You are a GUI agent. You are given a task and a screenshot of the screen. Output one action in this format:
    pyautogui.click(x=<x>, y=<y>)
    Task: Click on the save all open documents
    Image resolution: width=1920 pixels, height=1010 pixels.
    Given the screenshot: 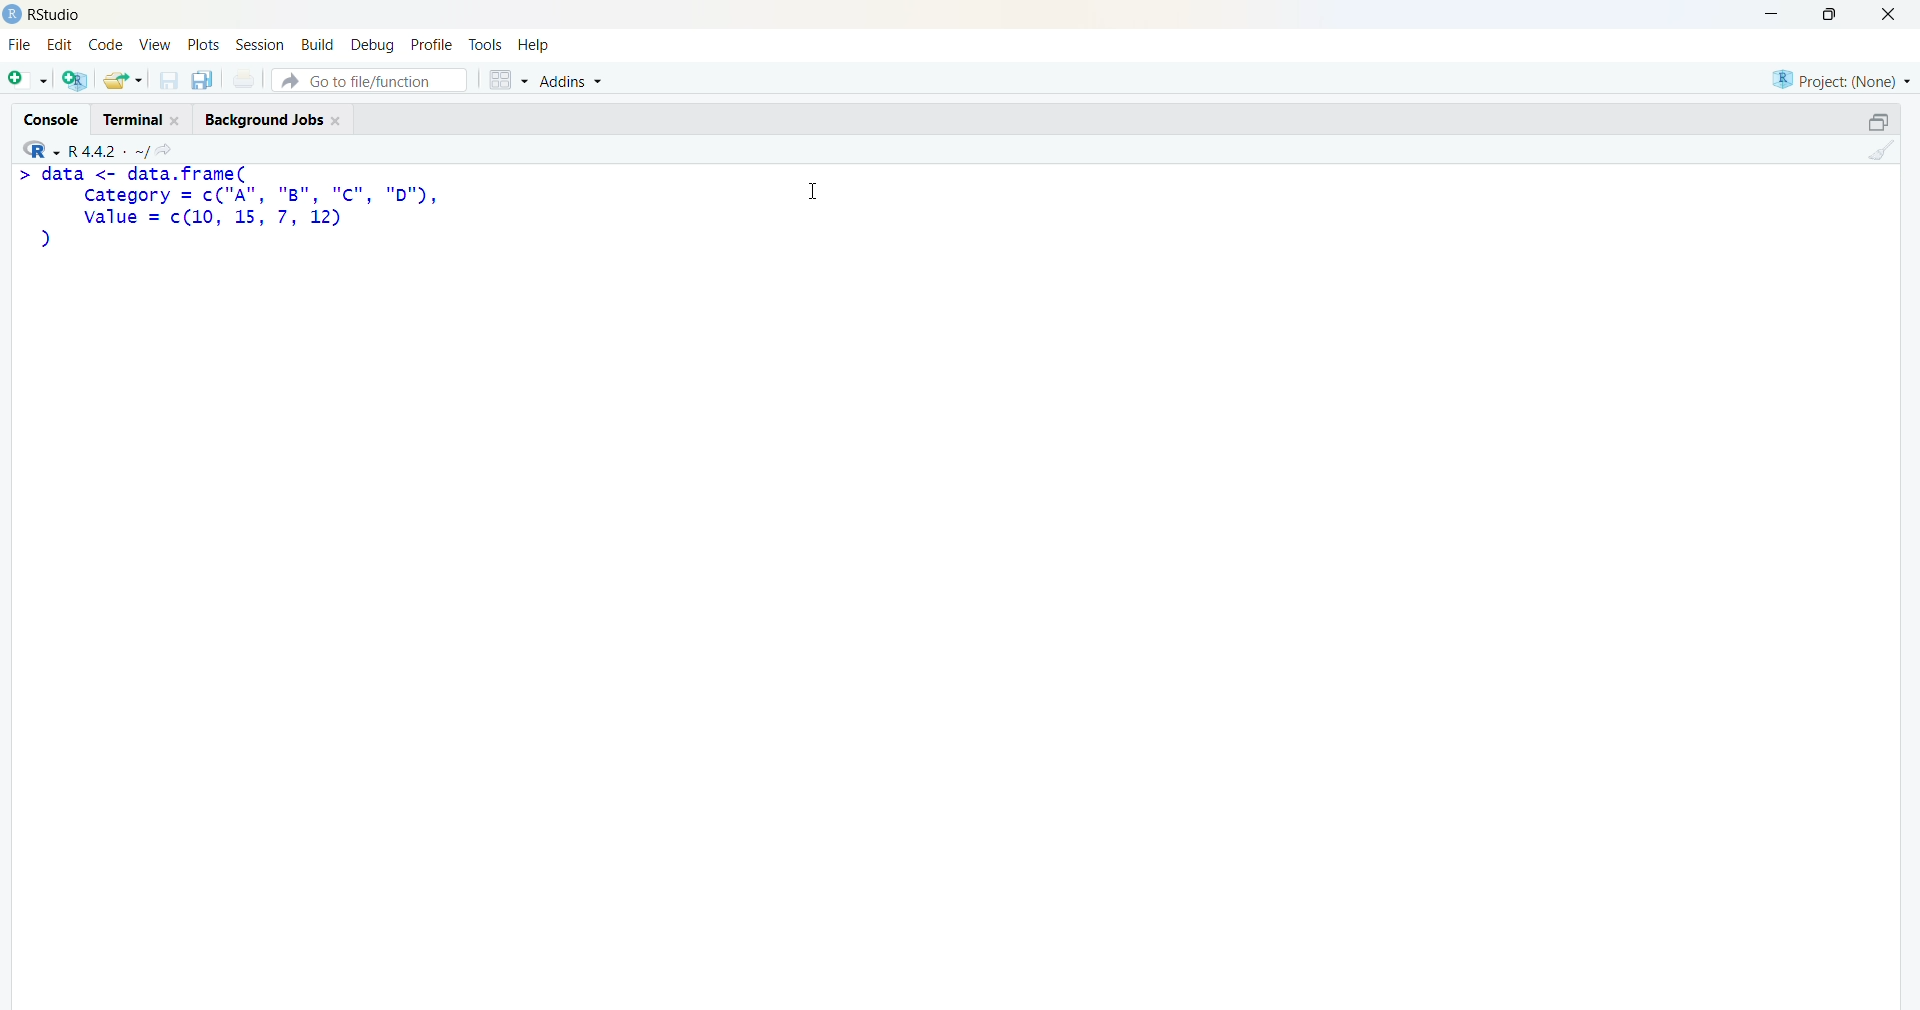 What is the action you would take?
    pyautogui.click(x=201, y=80)
    